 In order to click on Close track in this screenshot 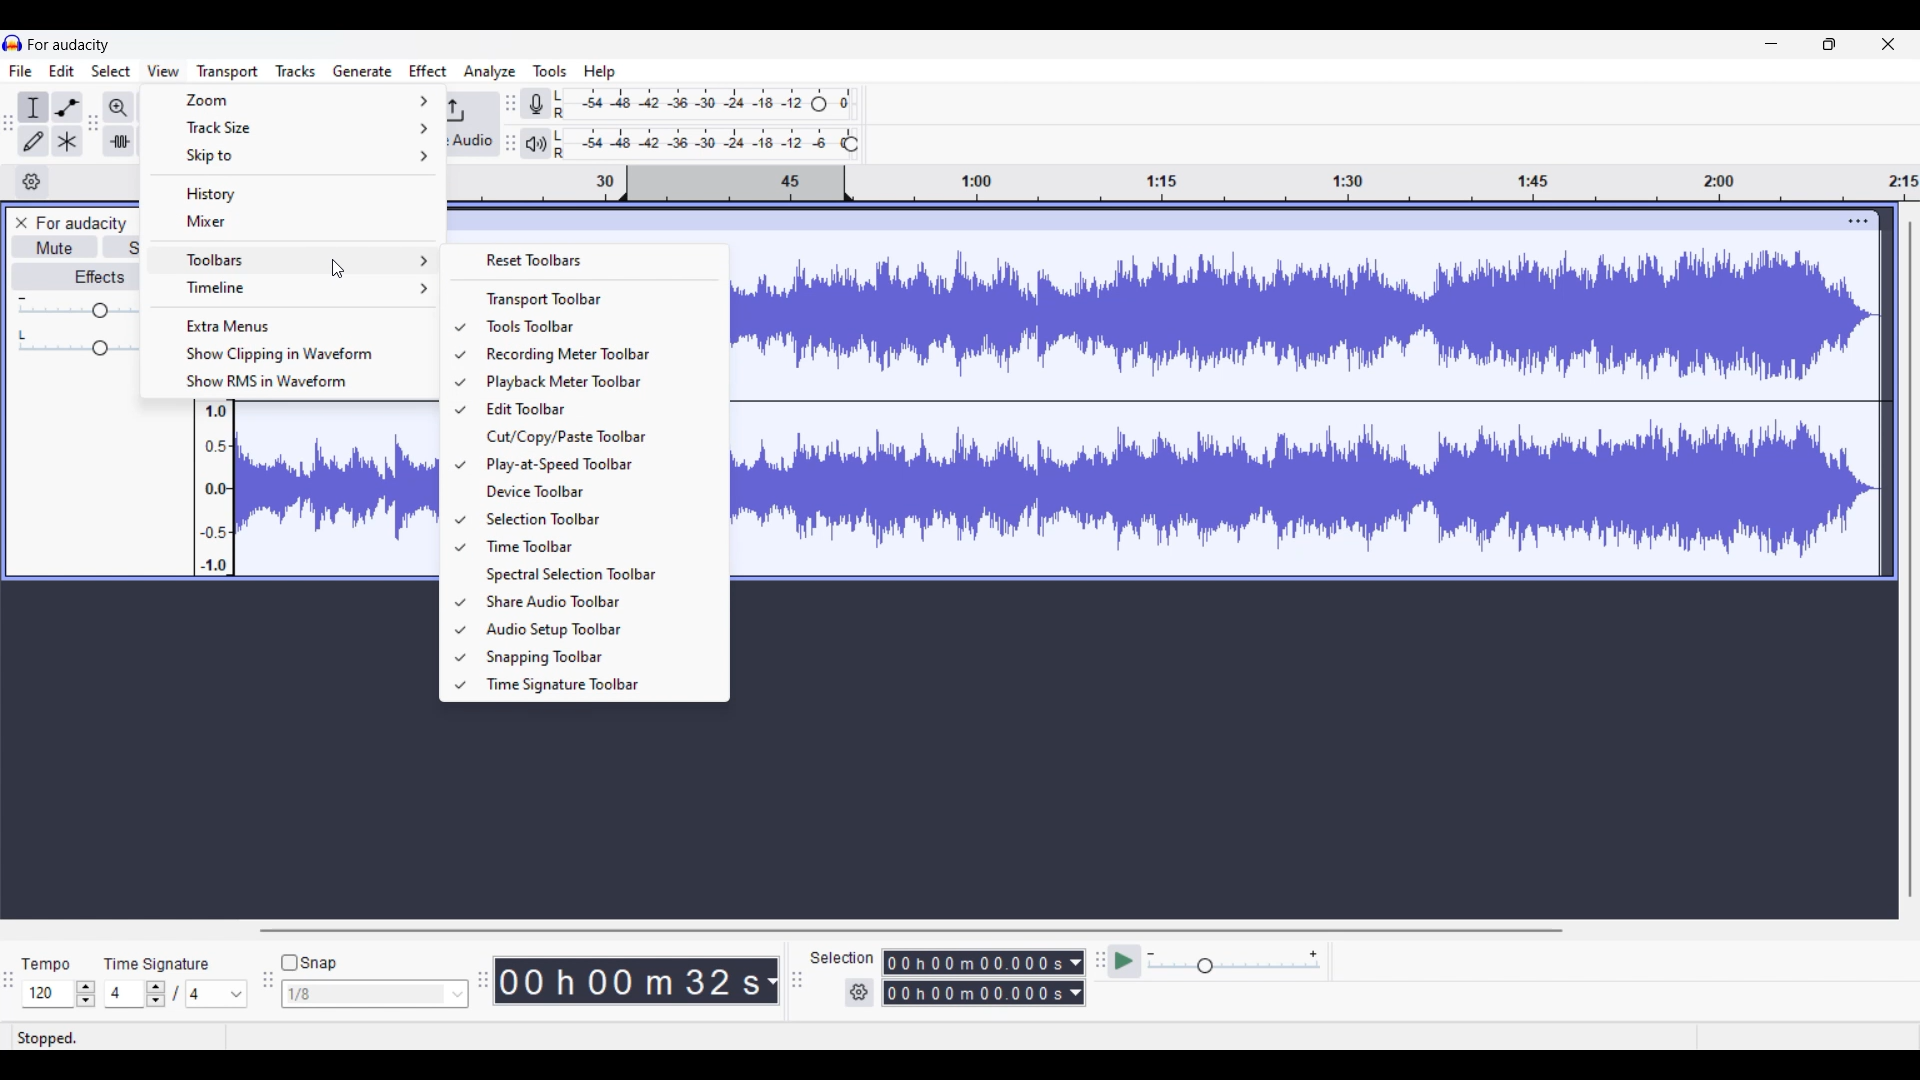, I will do `click(22, 223)`.